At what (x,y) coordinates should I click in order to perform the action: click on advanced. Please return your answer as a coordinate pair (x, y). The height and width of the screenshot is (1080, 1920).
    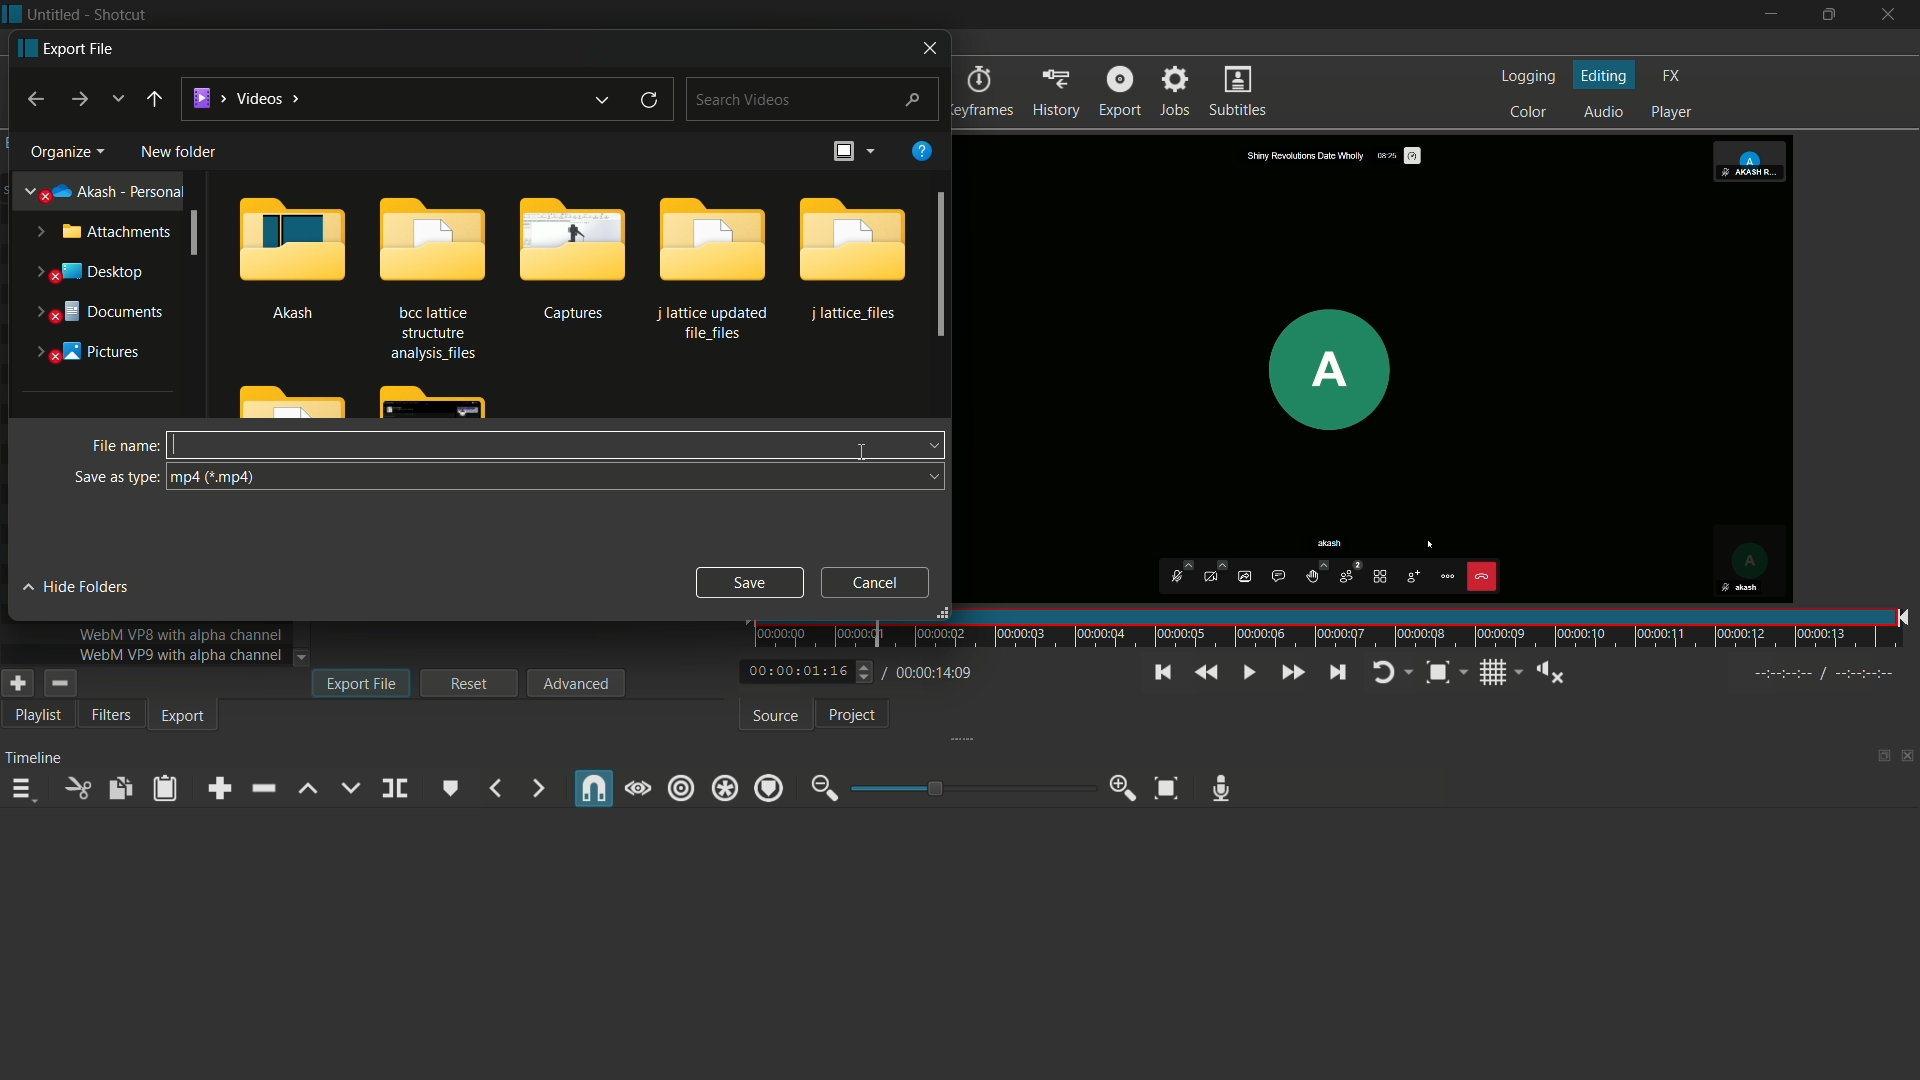
    Looking at the image, I should click on (578, 682).